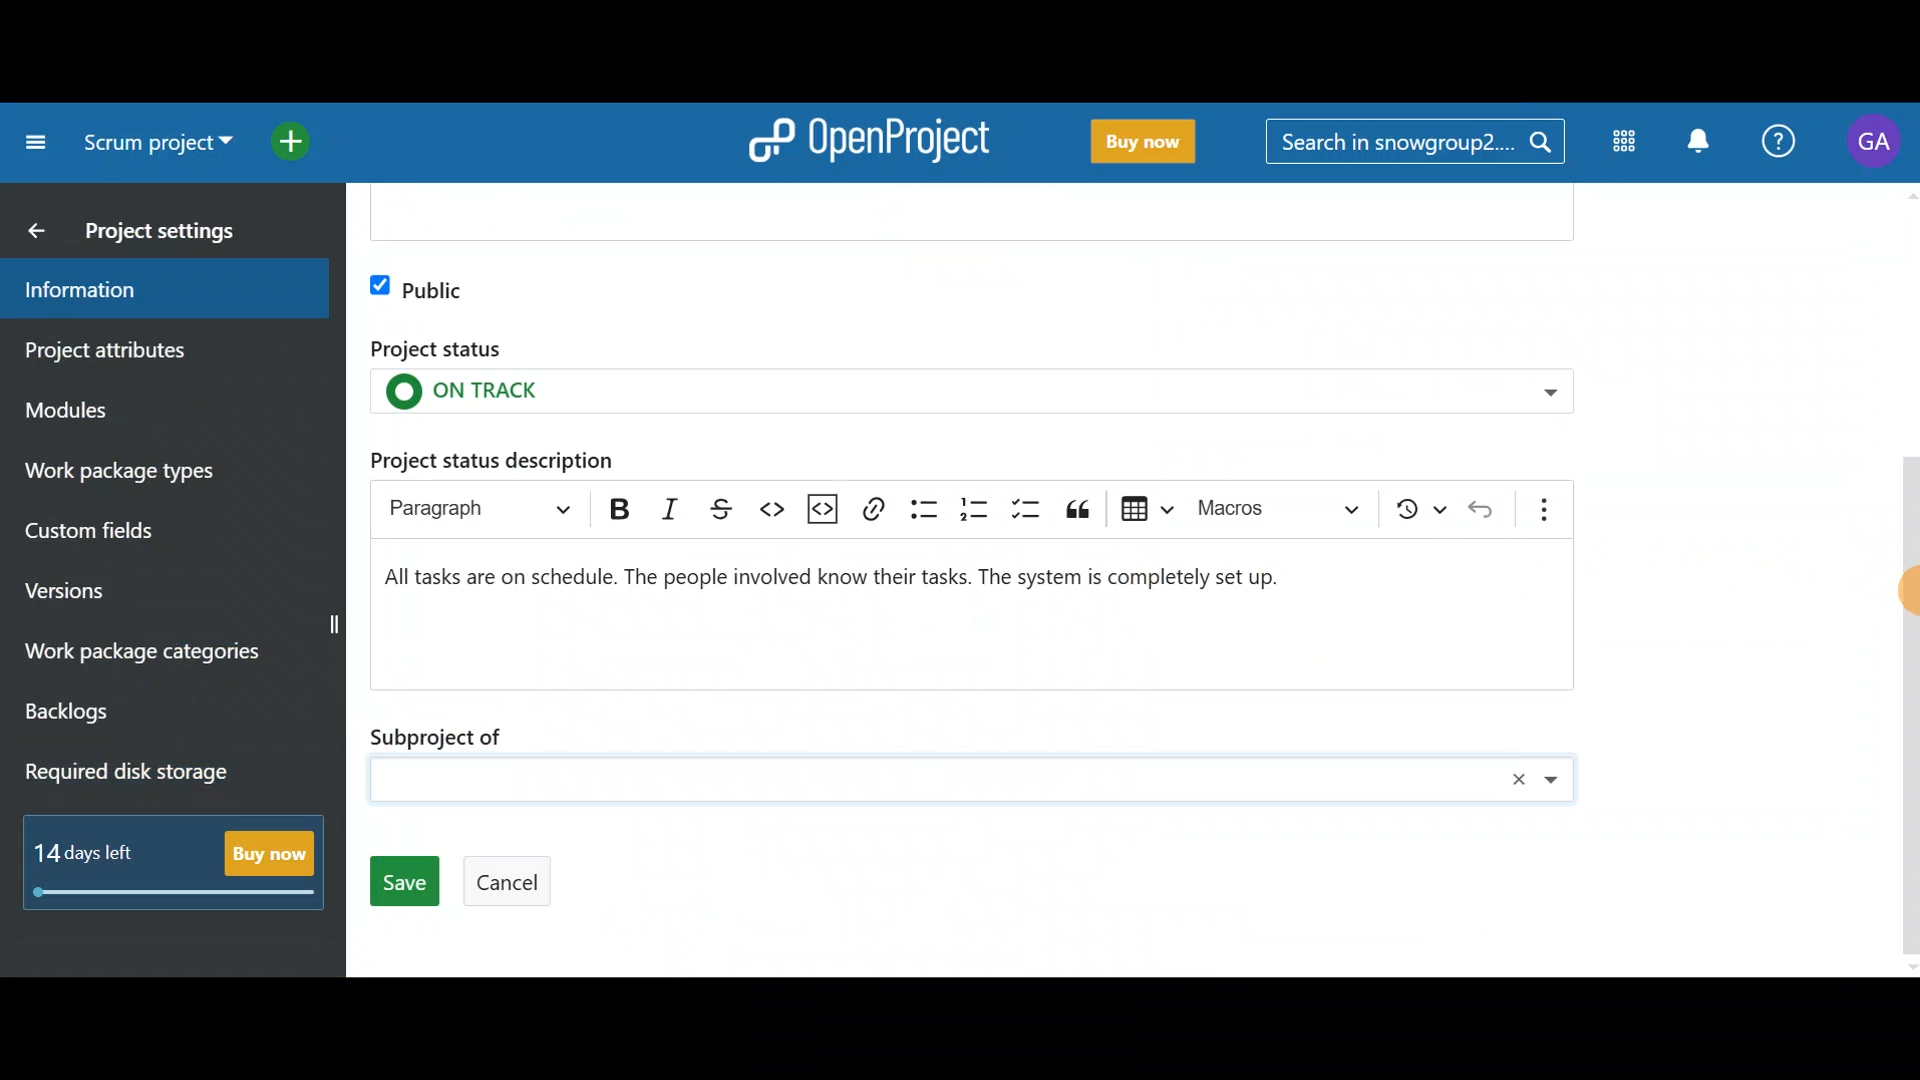 The height and width of the screenshot is (1080, 1920). What do you see at coordinates (1414, 145) in the screenshot?
I see `Search bar` at bounding box center [1414, 145].